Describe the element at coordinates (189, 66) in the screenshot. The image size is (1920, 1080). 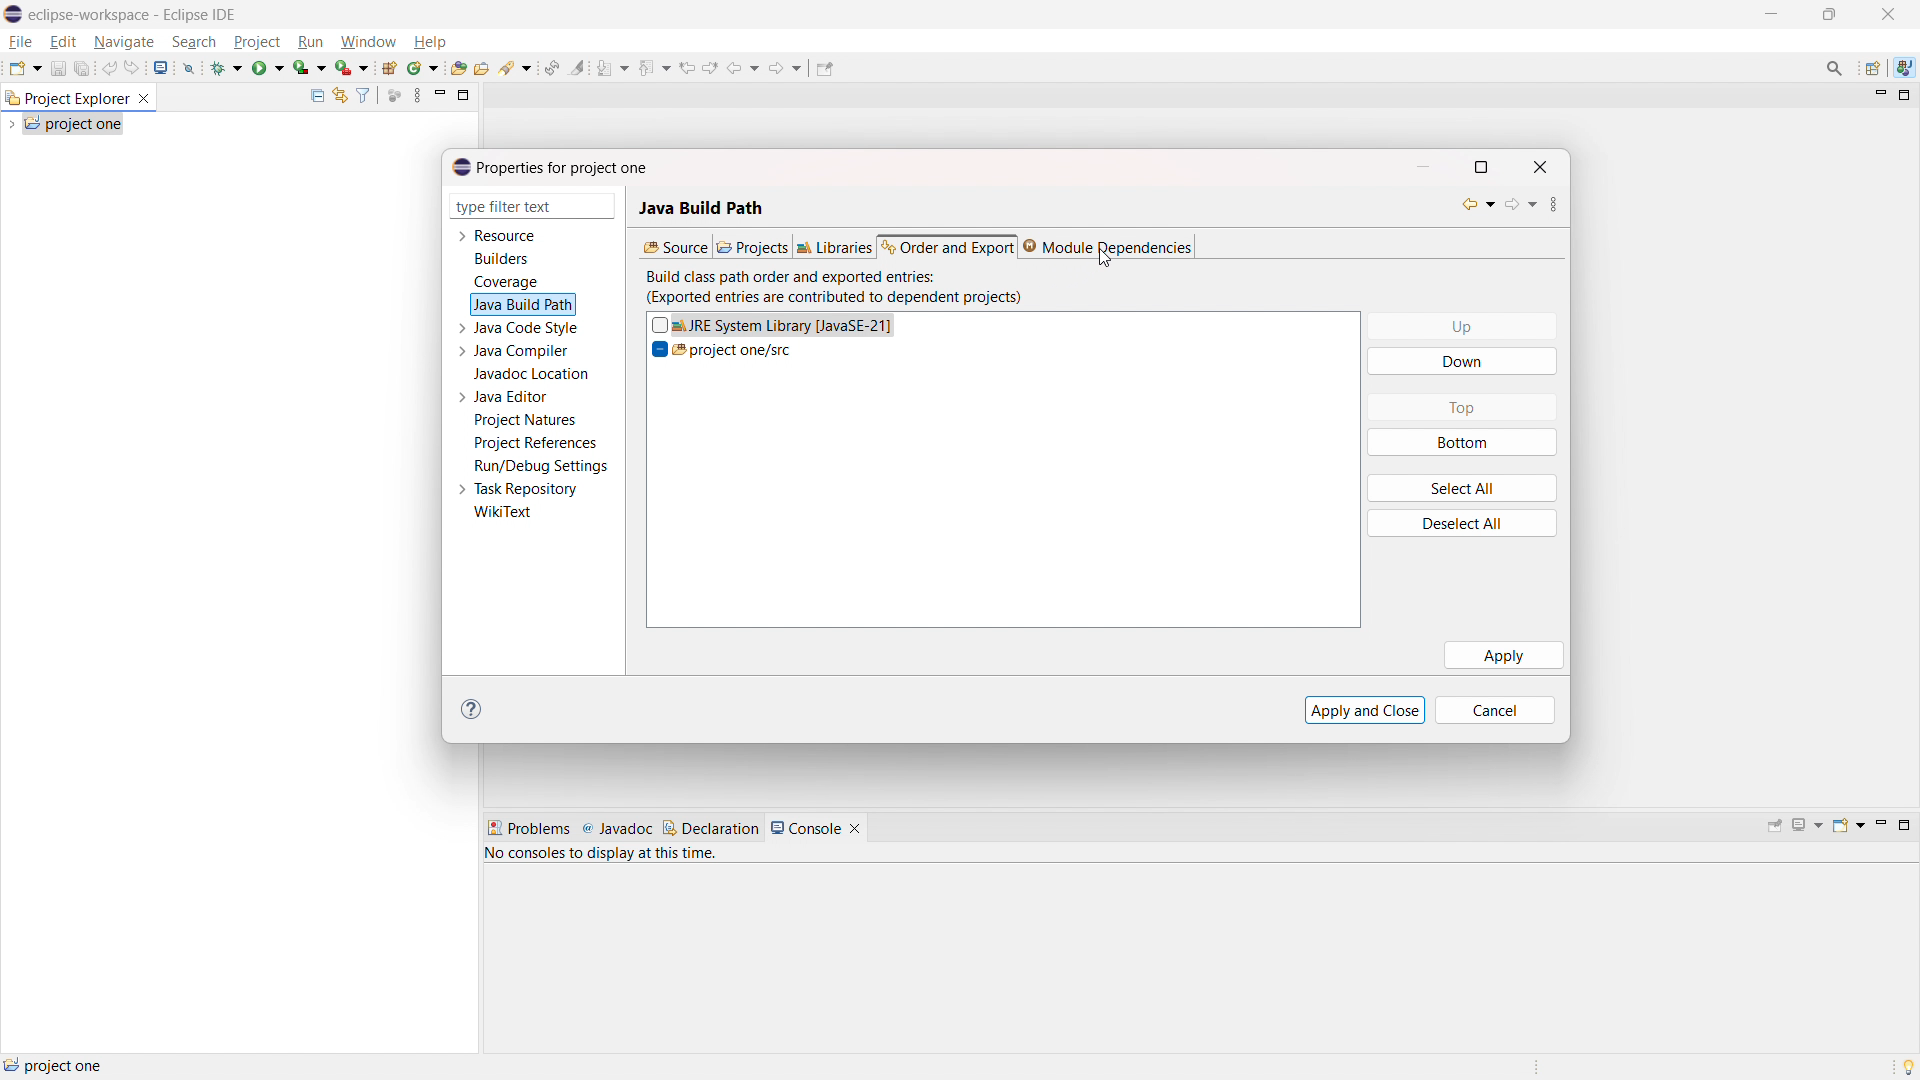
I see `skip all breakpoint` at that location.